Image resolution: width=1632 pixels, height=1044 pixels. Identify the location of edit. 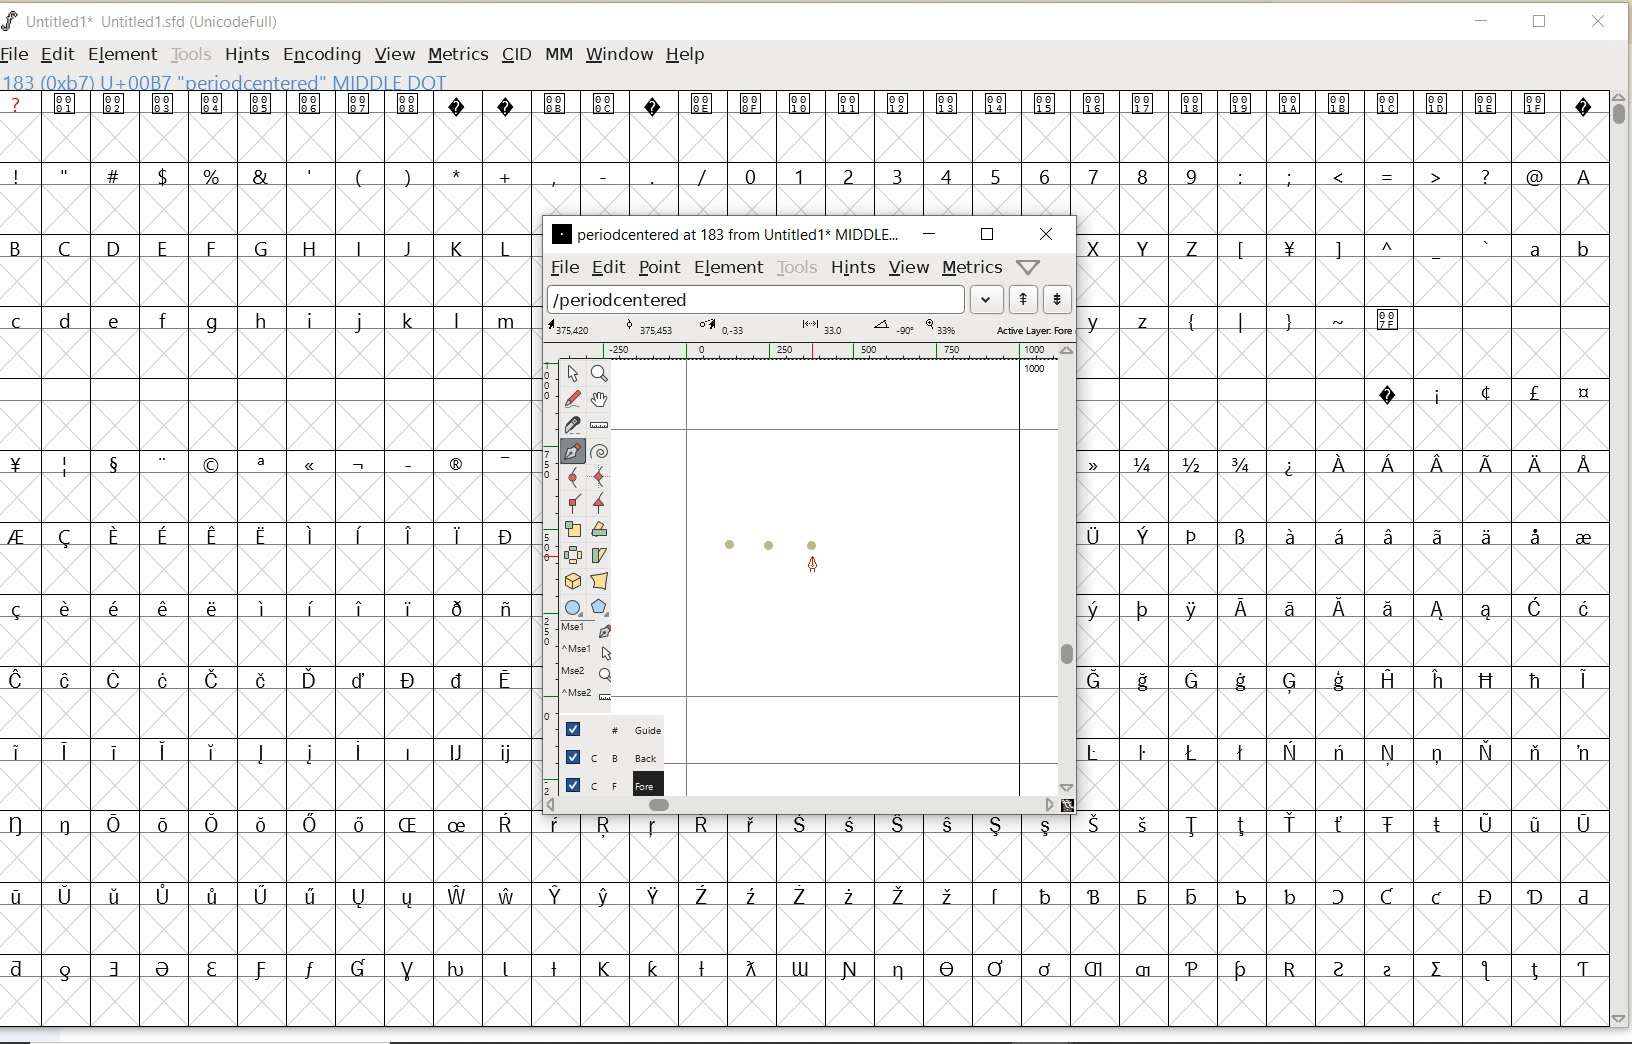
(607, 267).